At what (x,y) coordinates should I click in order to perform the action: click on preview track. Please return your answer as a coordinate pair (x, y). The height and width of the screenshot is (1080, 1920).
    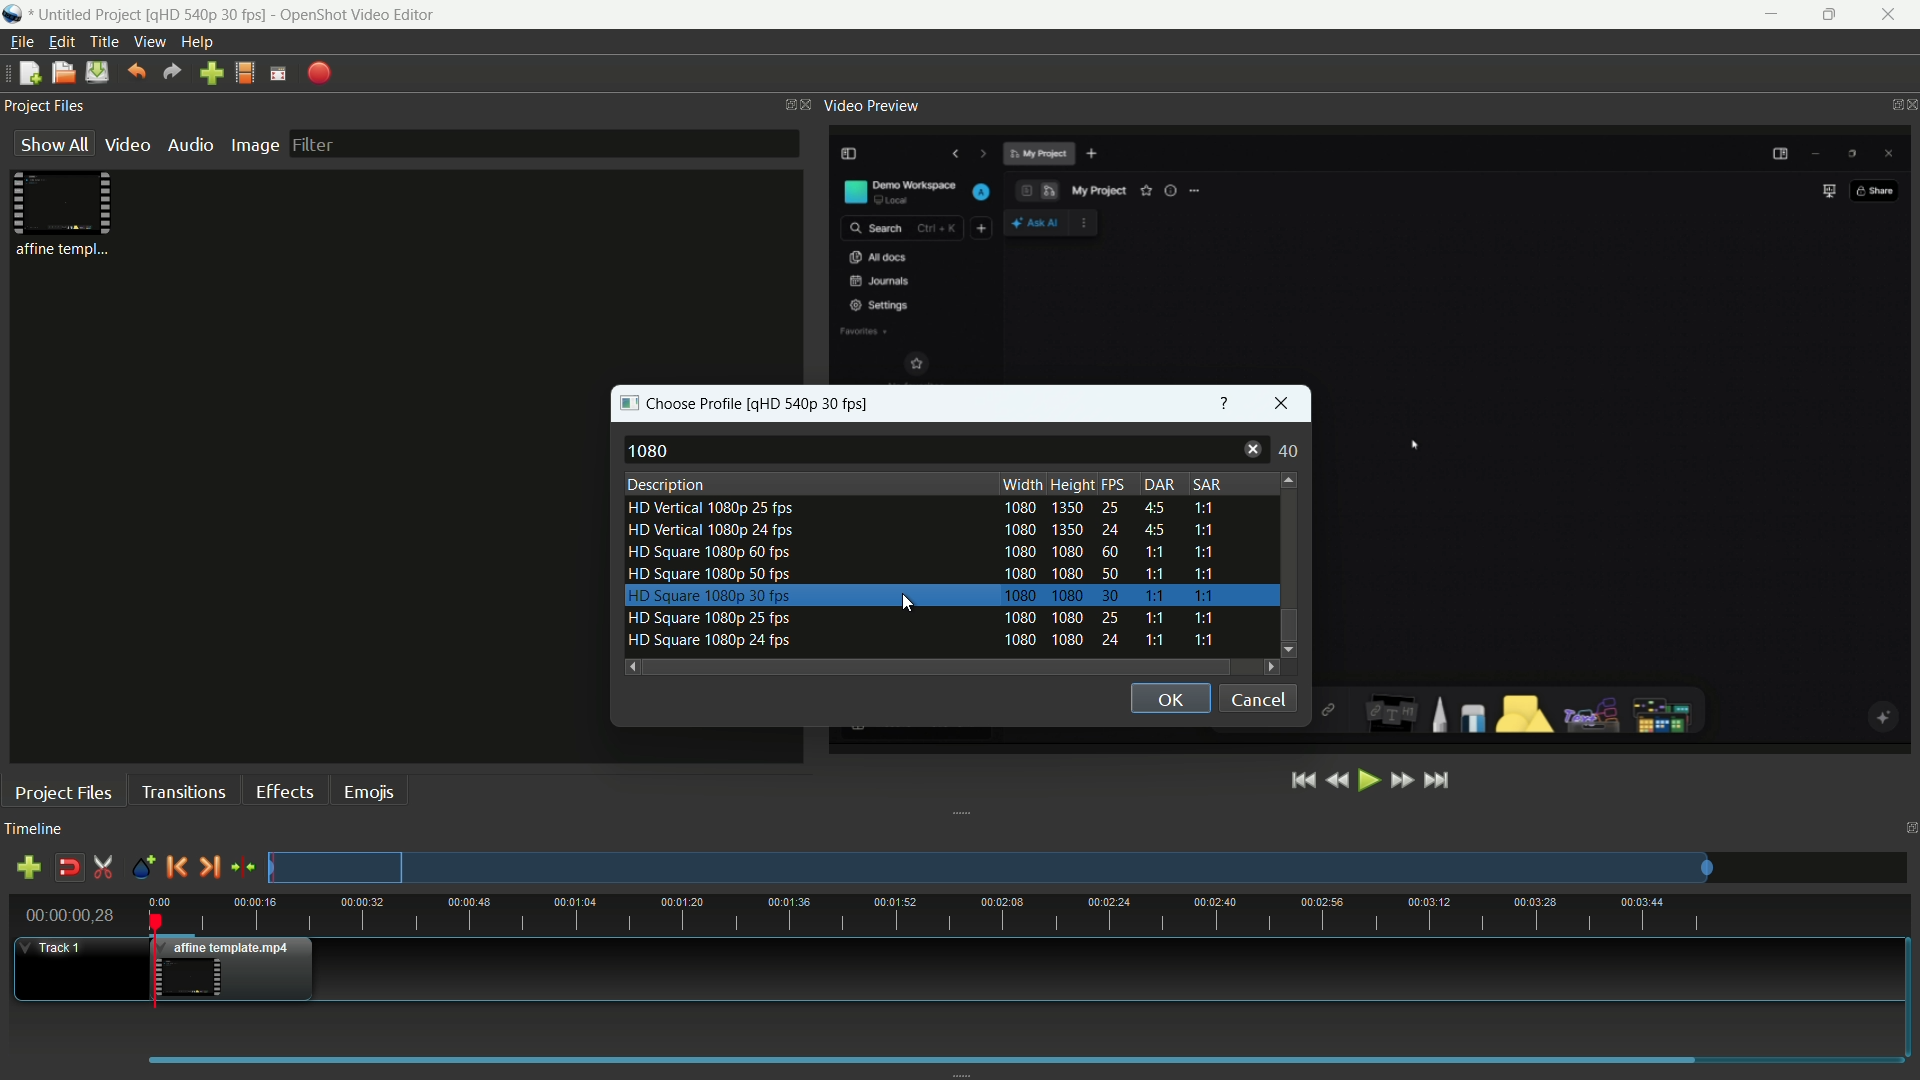
    Looking at the image, I should click on (989, 867).